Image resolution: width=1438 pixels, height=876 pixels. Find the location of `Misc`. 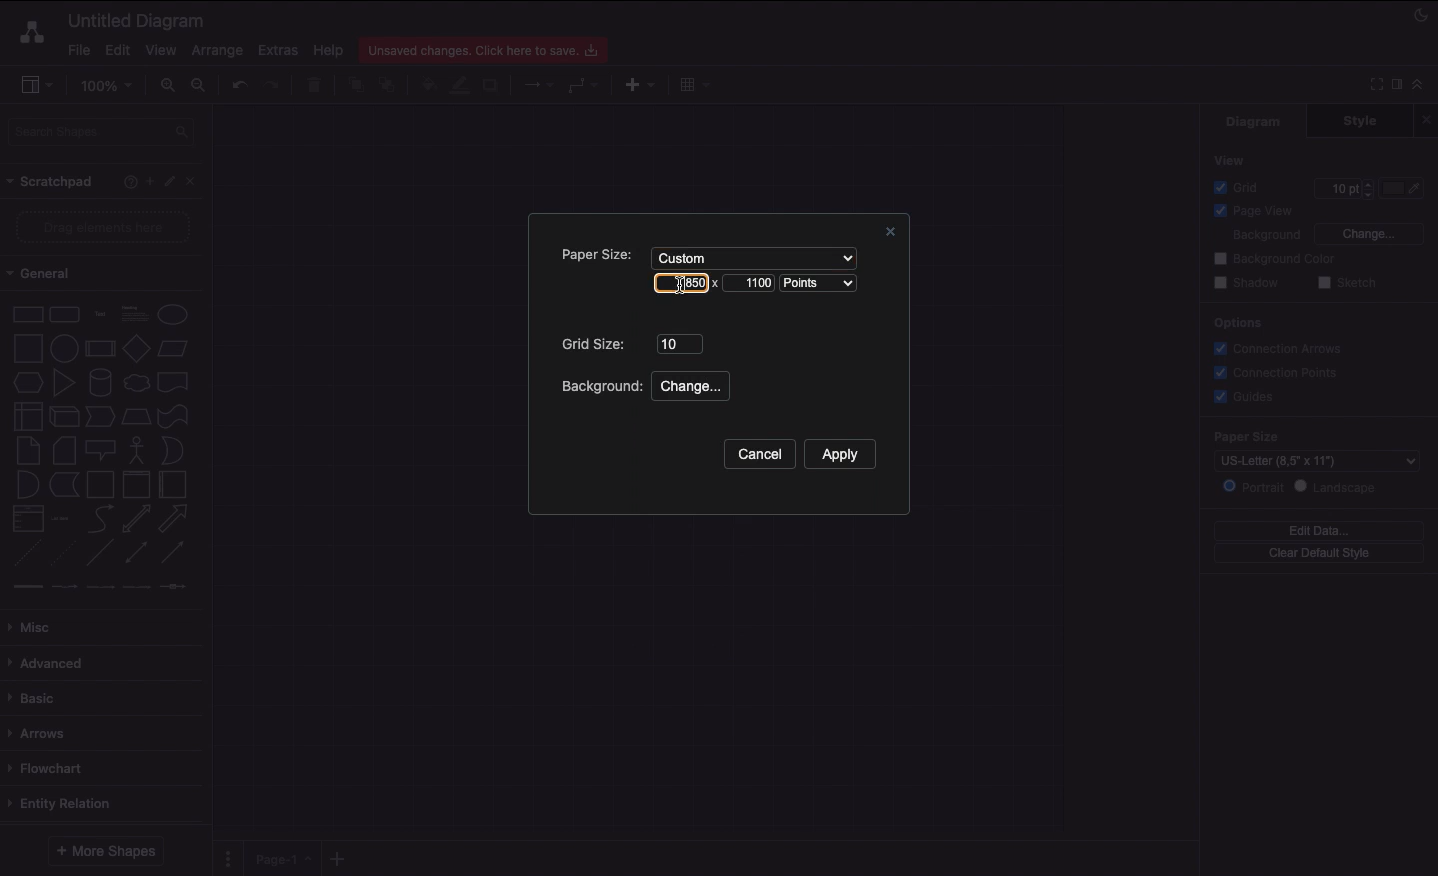

Misc is located at coordinates (35, 627).